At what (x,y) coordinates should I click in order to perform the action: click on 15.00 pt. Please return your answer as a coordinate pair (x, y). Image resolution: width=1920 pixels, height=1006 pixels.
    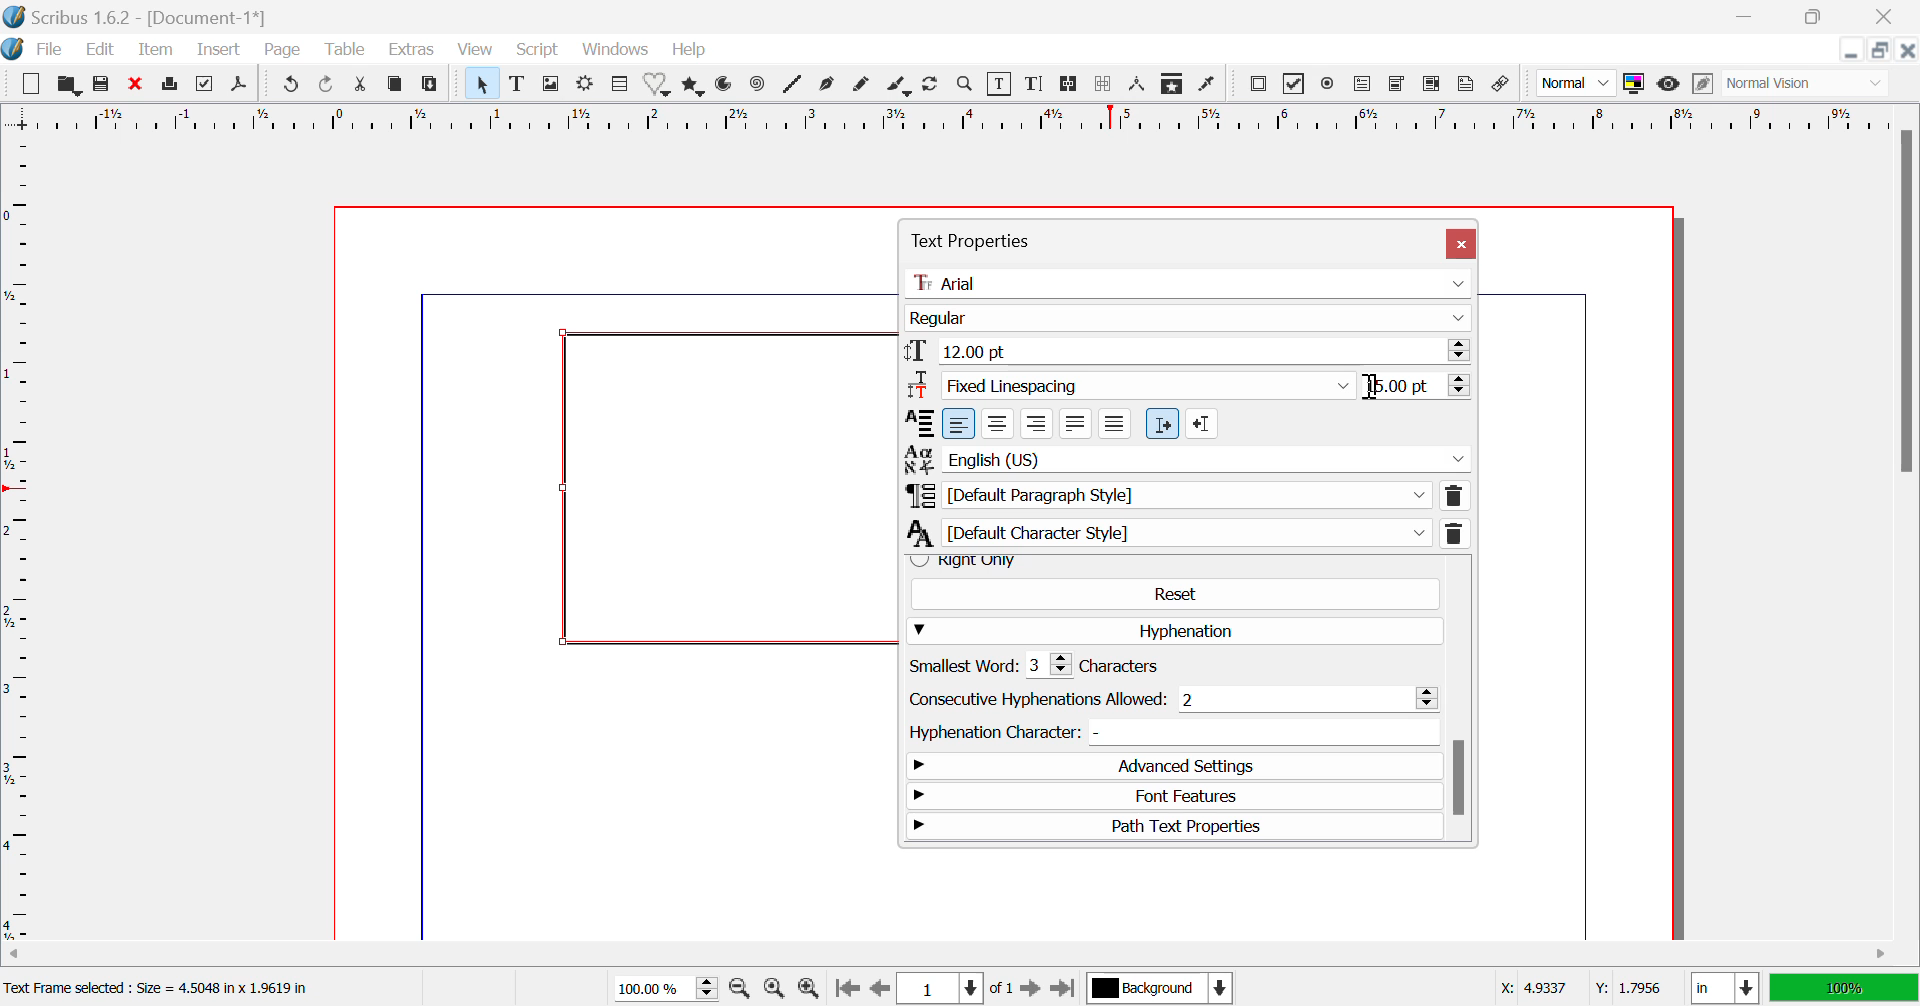
    Looking at the image, I should click on (1422, 386).